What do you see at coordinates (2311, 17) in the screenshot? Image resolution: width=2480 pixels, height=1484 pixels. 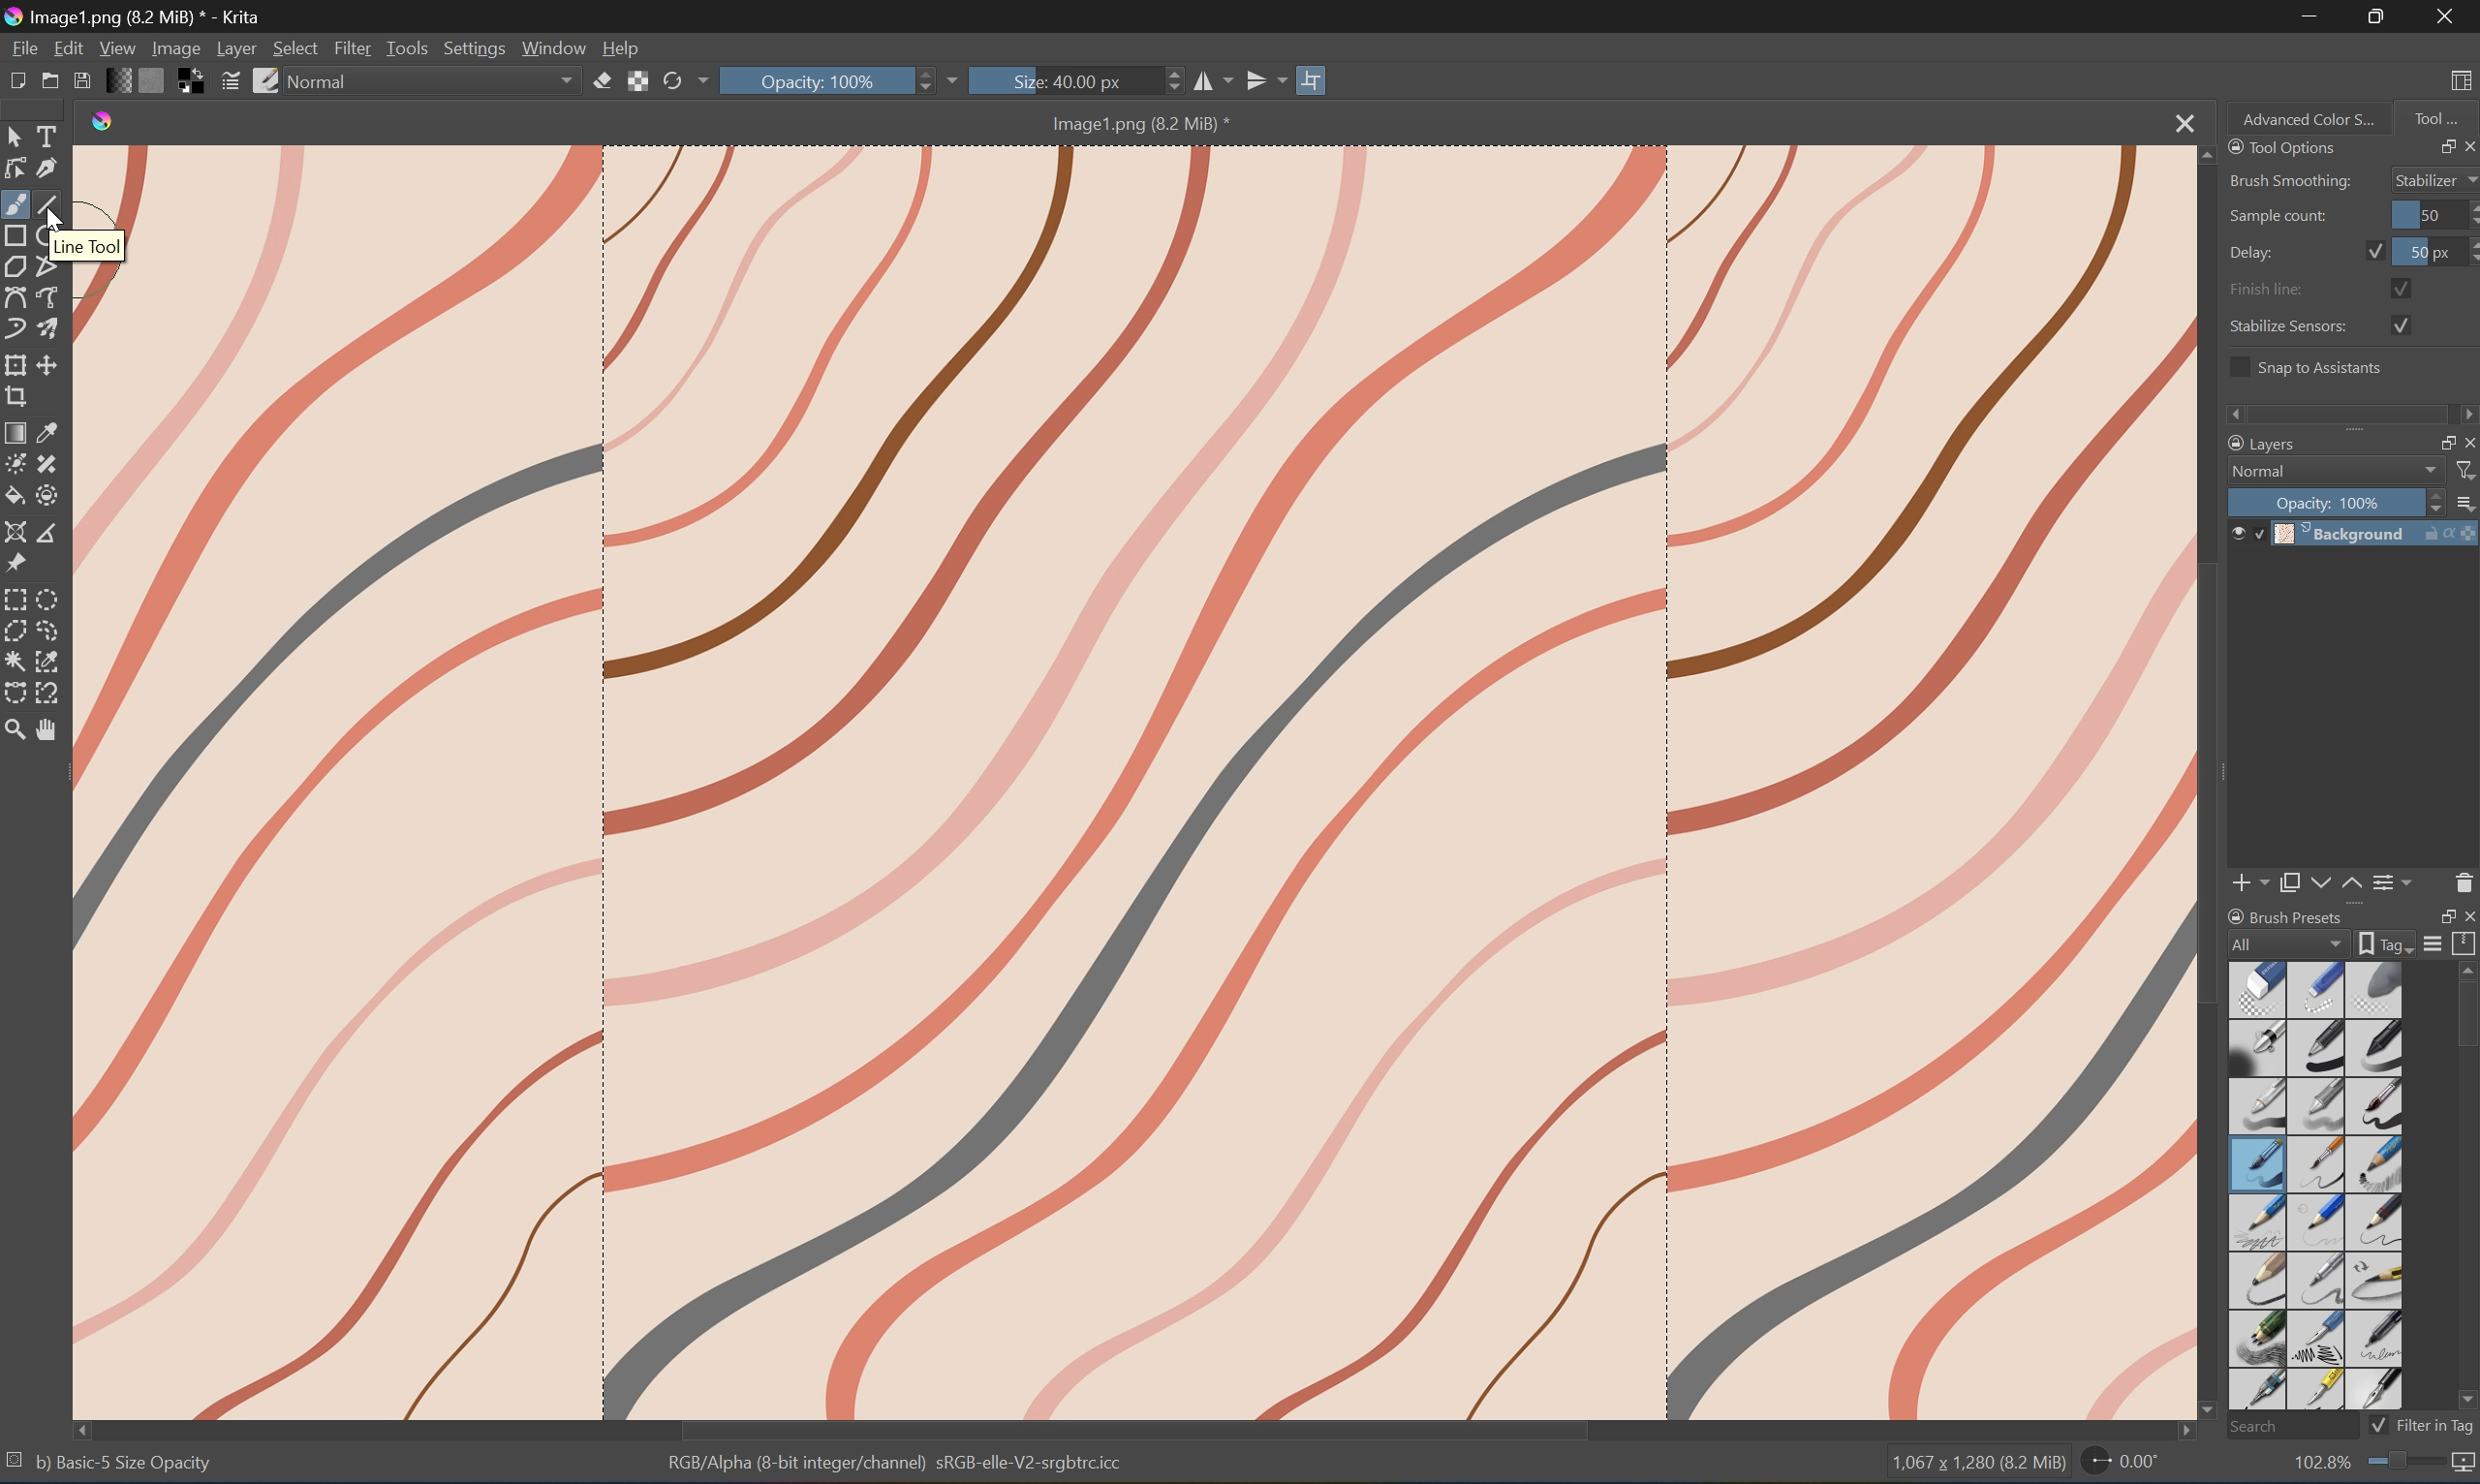 I see `Minimize` at bounding box center [2311, 17].